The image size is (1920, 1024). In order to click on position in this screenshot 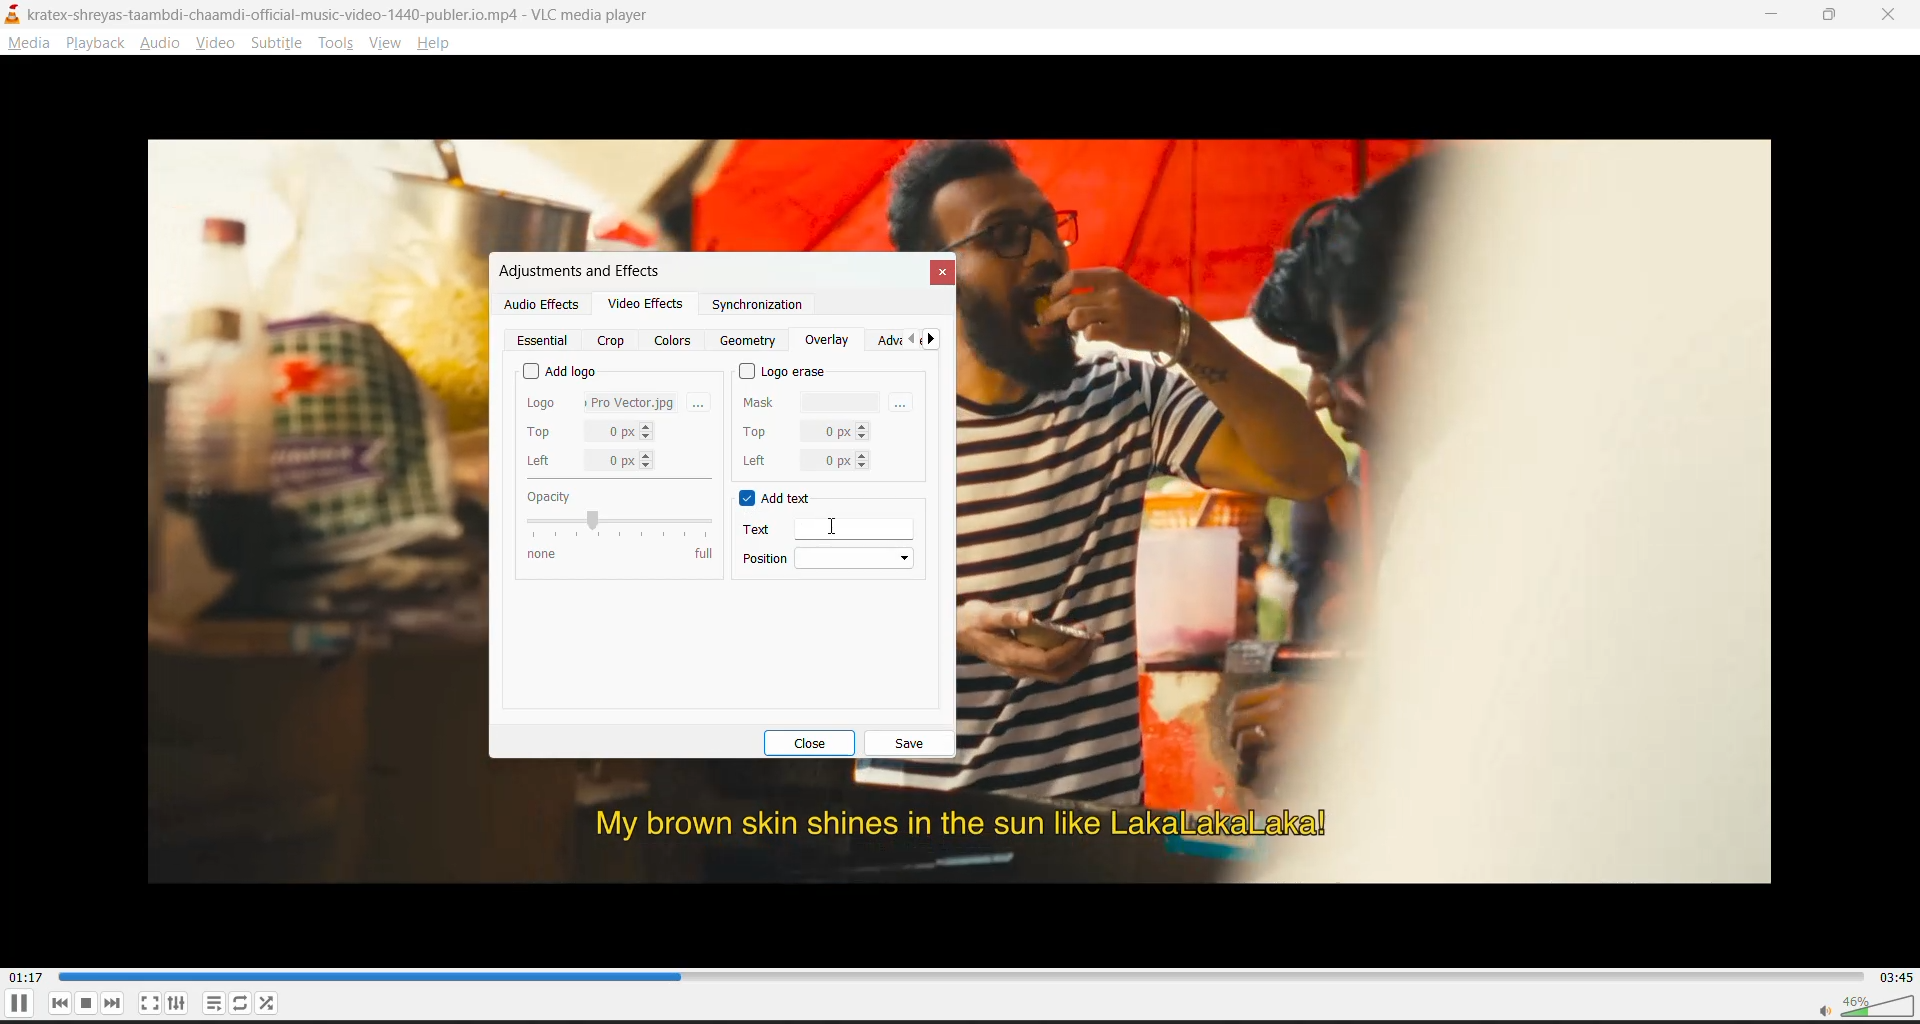, I will do `click(832, 557)`.